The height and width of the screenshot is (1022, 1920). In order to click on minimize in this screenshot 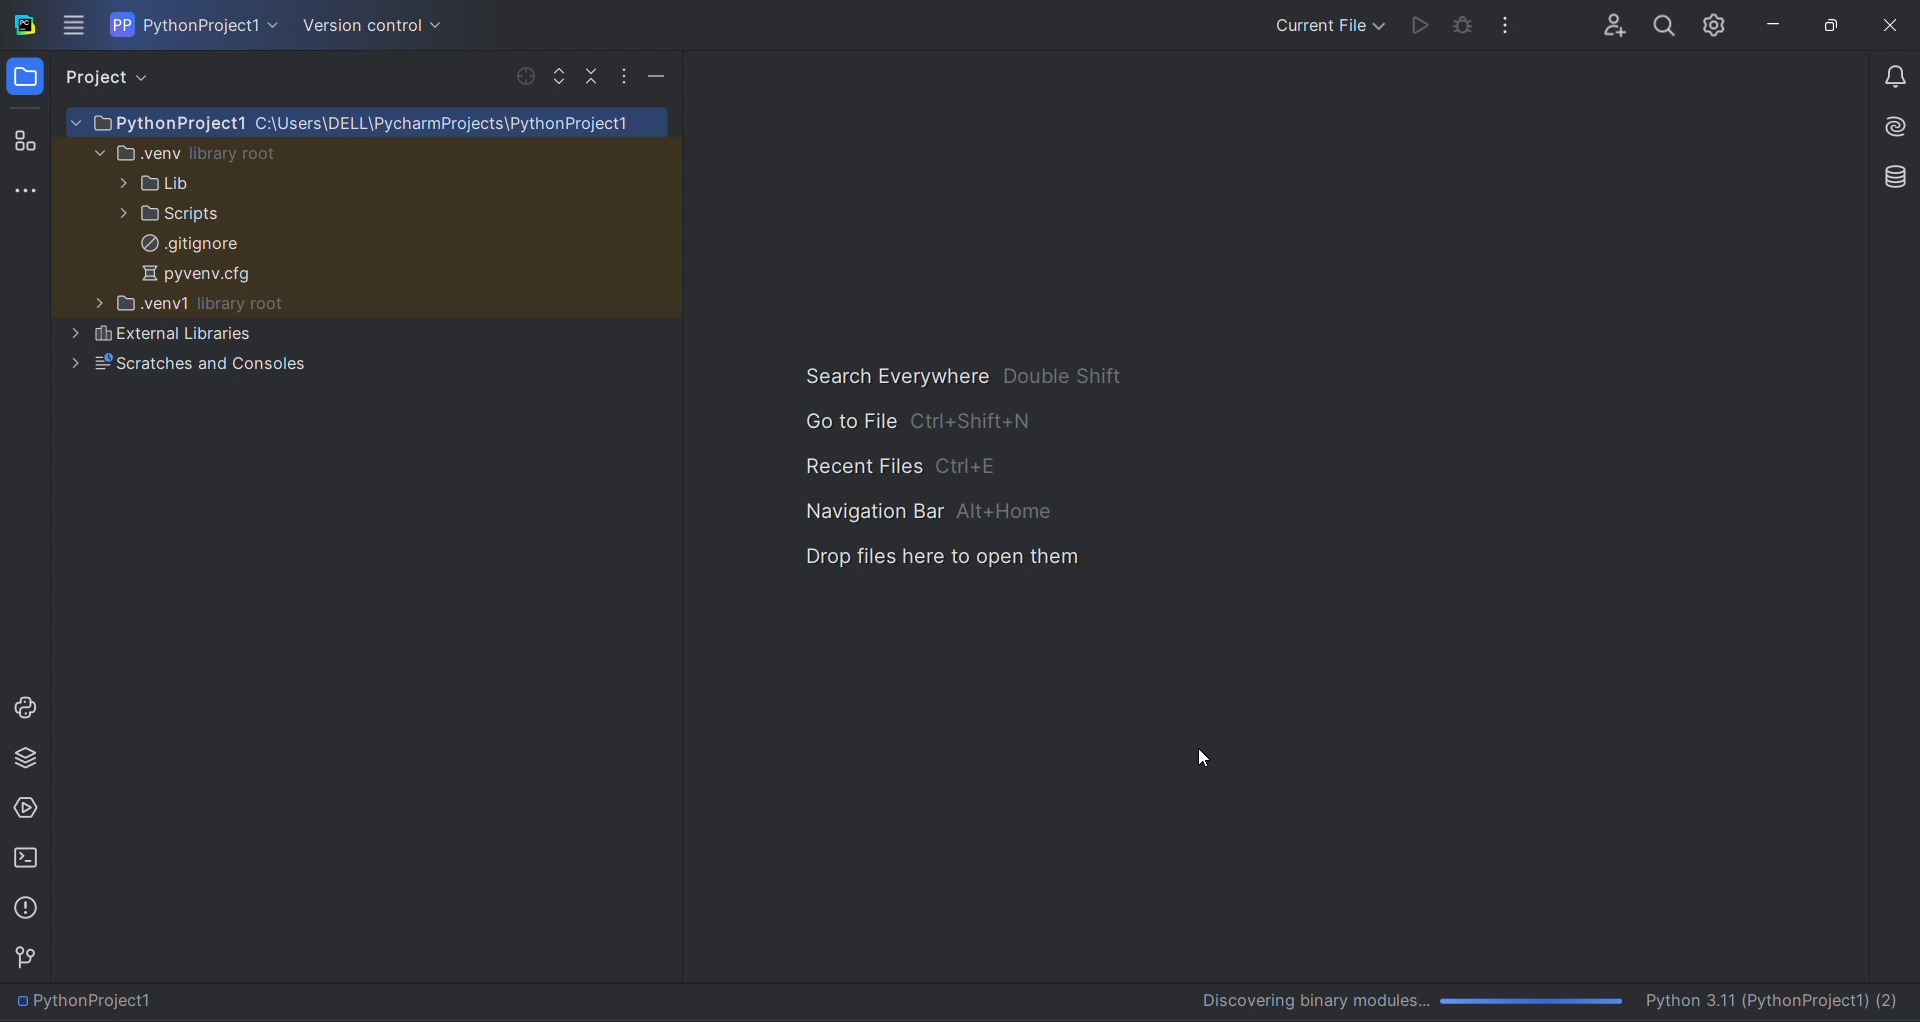, I will do `click(661, 76)`.